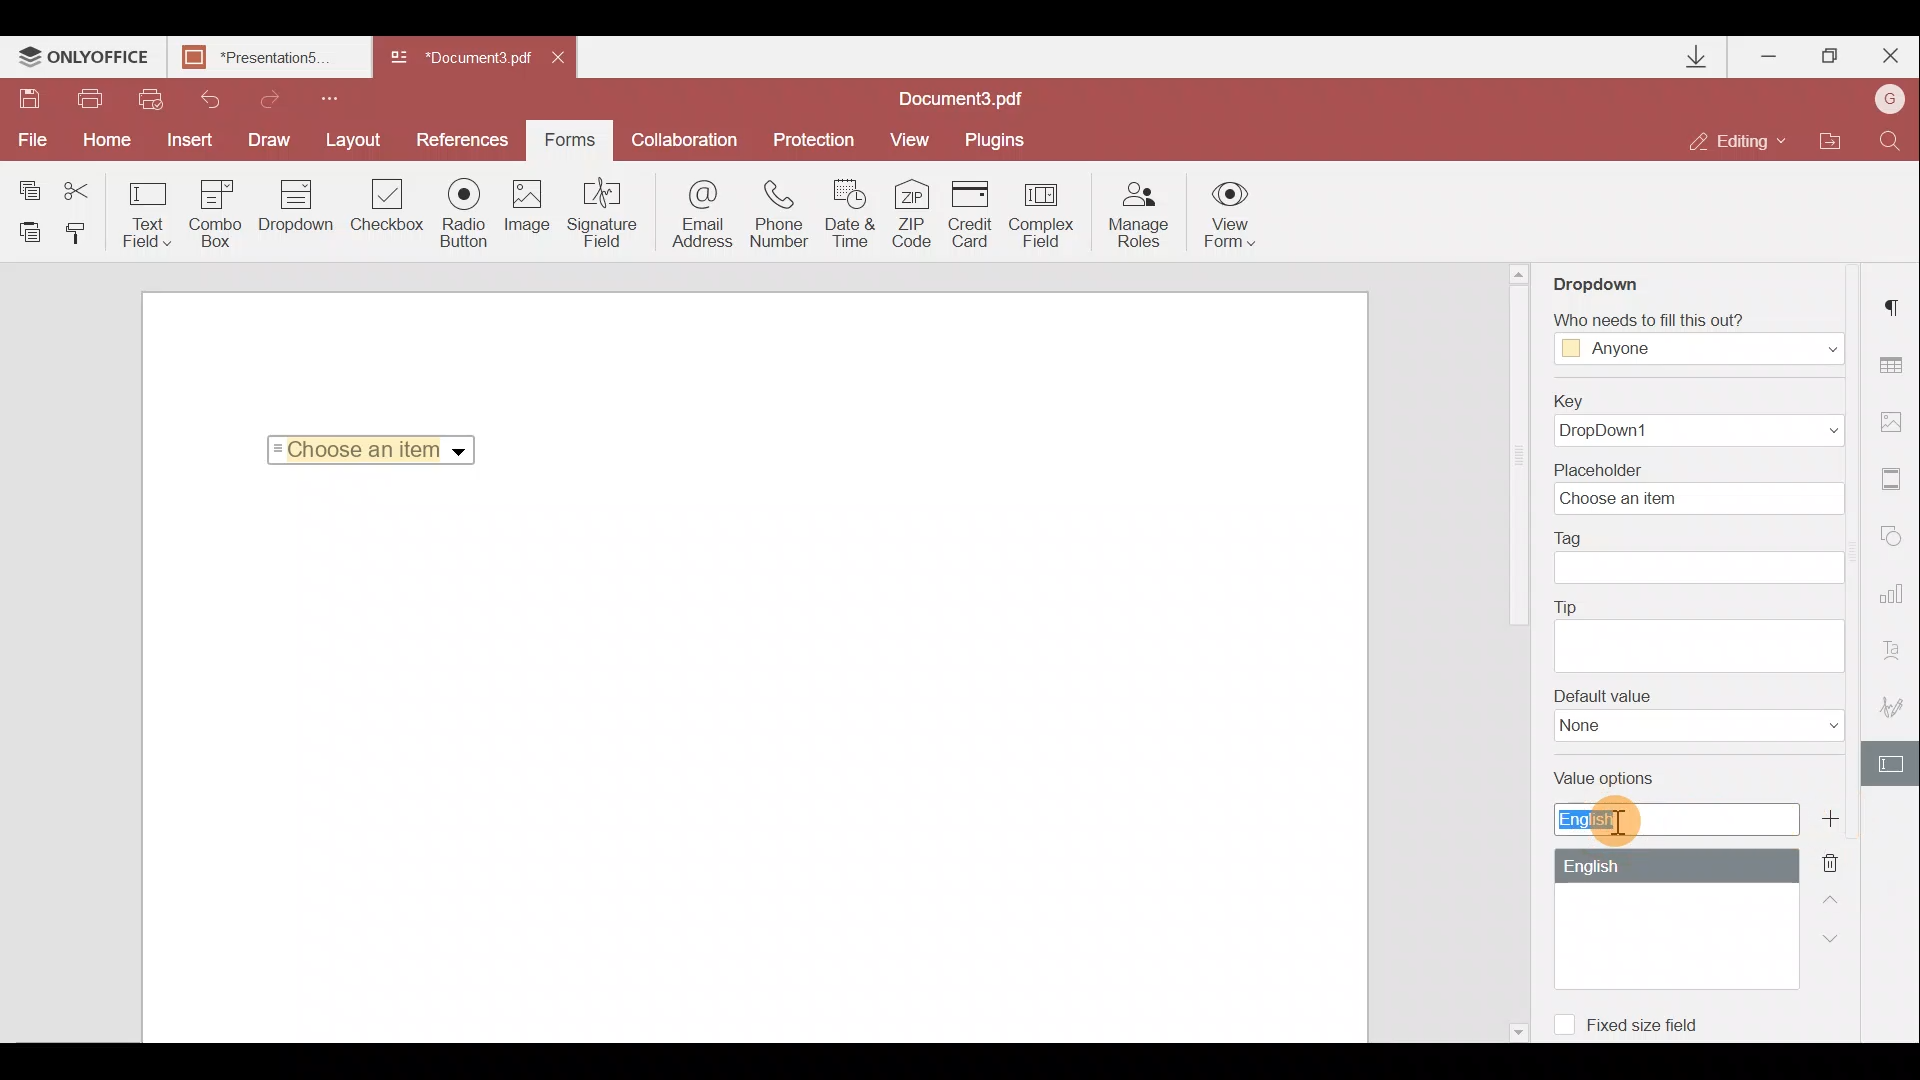 The image size is (1920, 1080). What do you see at coordinates (1771, 52) in the screenshot?
I see `Minimize` at bounding box center [1771, 52].